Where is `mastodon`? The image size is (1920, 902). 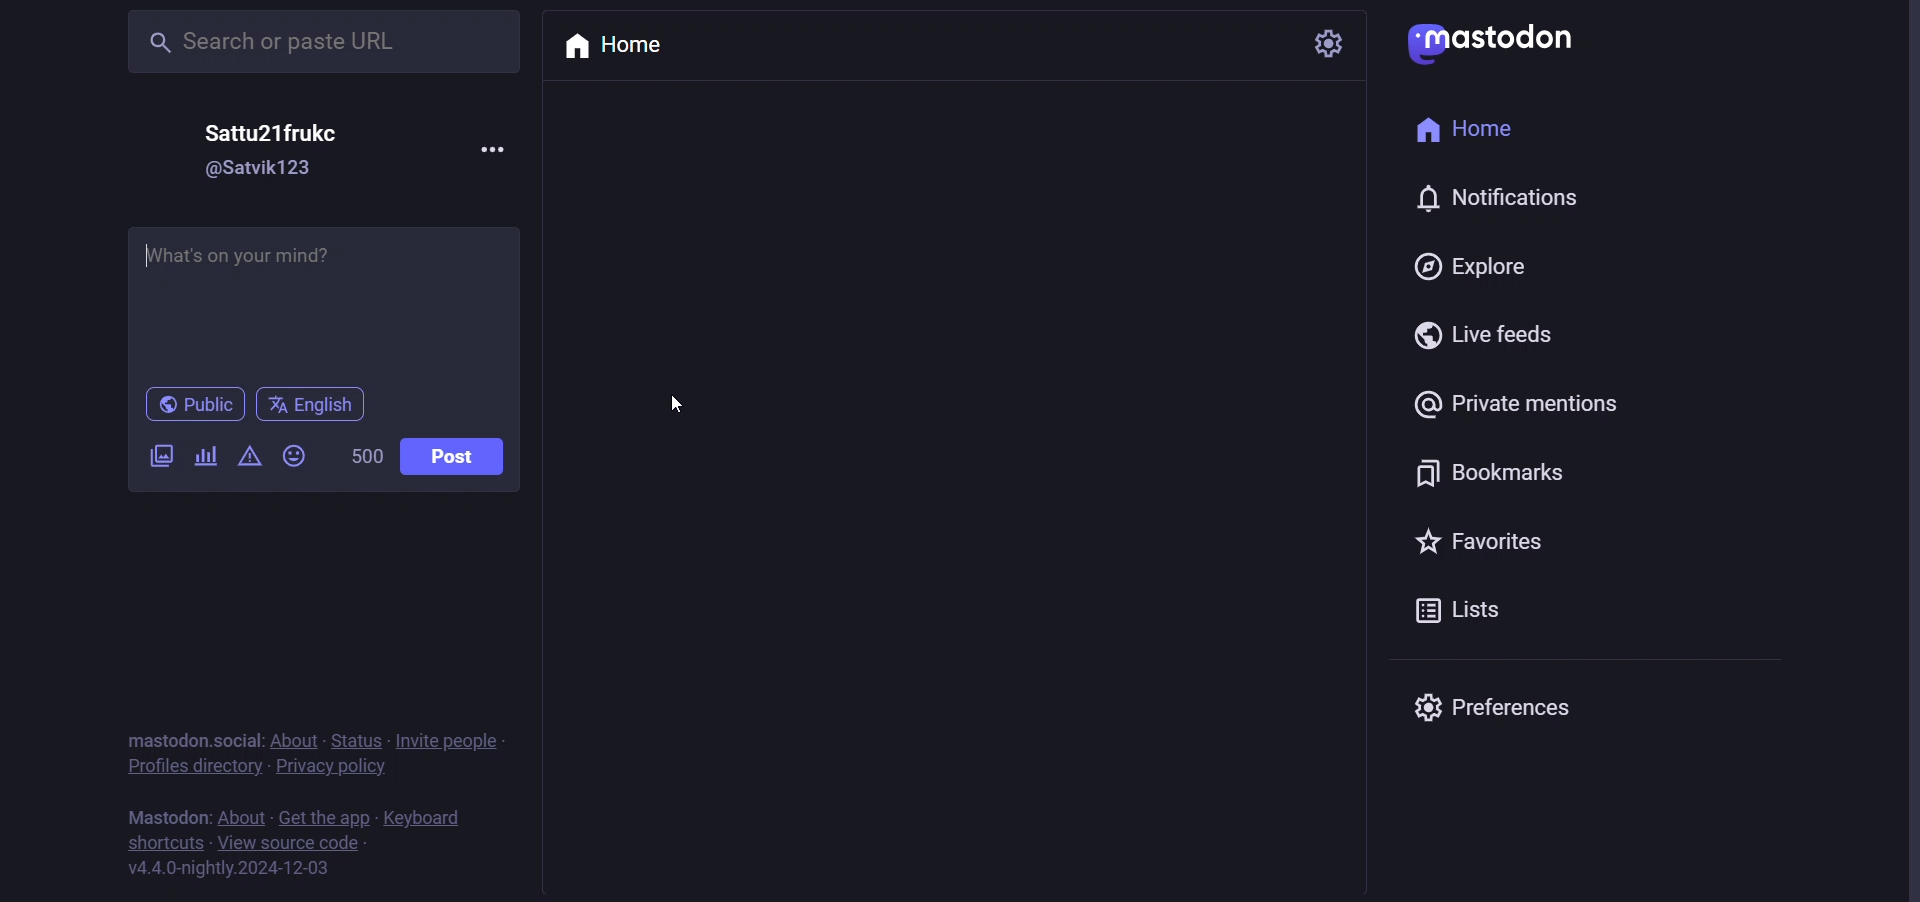
mastodon is located at coordinates (164, 816).